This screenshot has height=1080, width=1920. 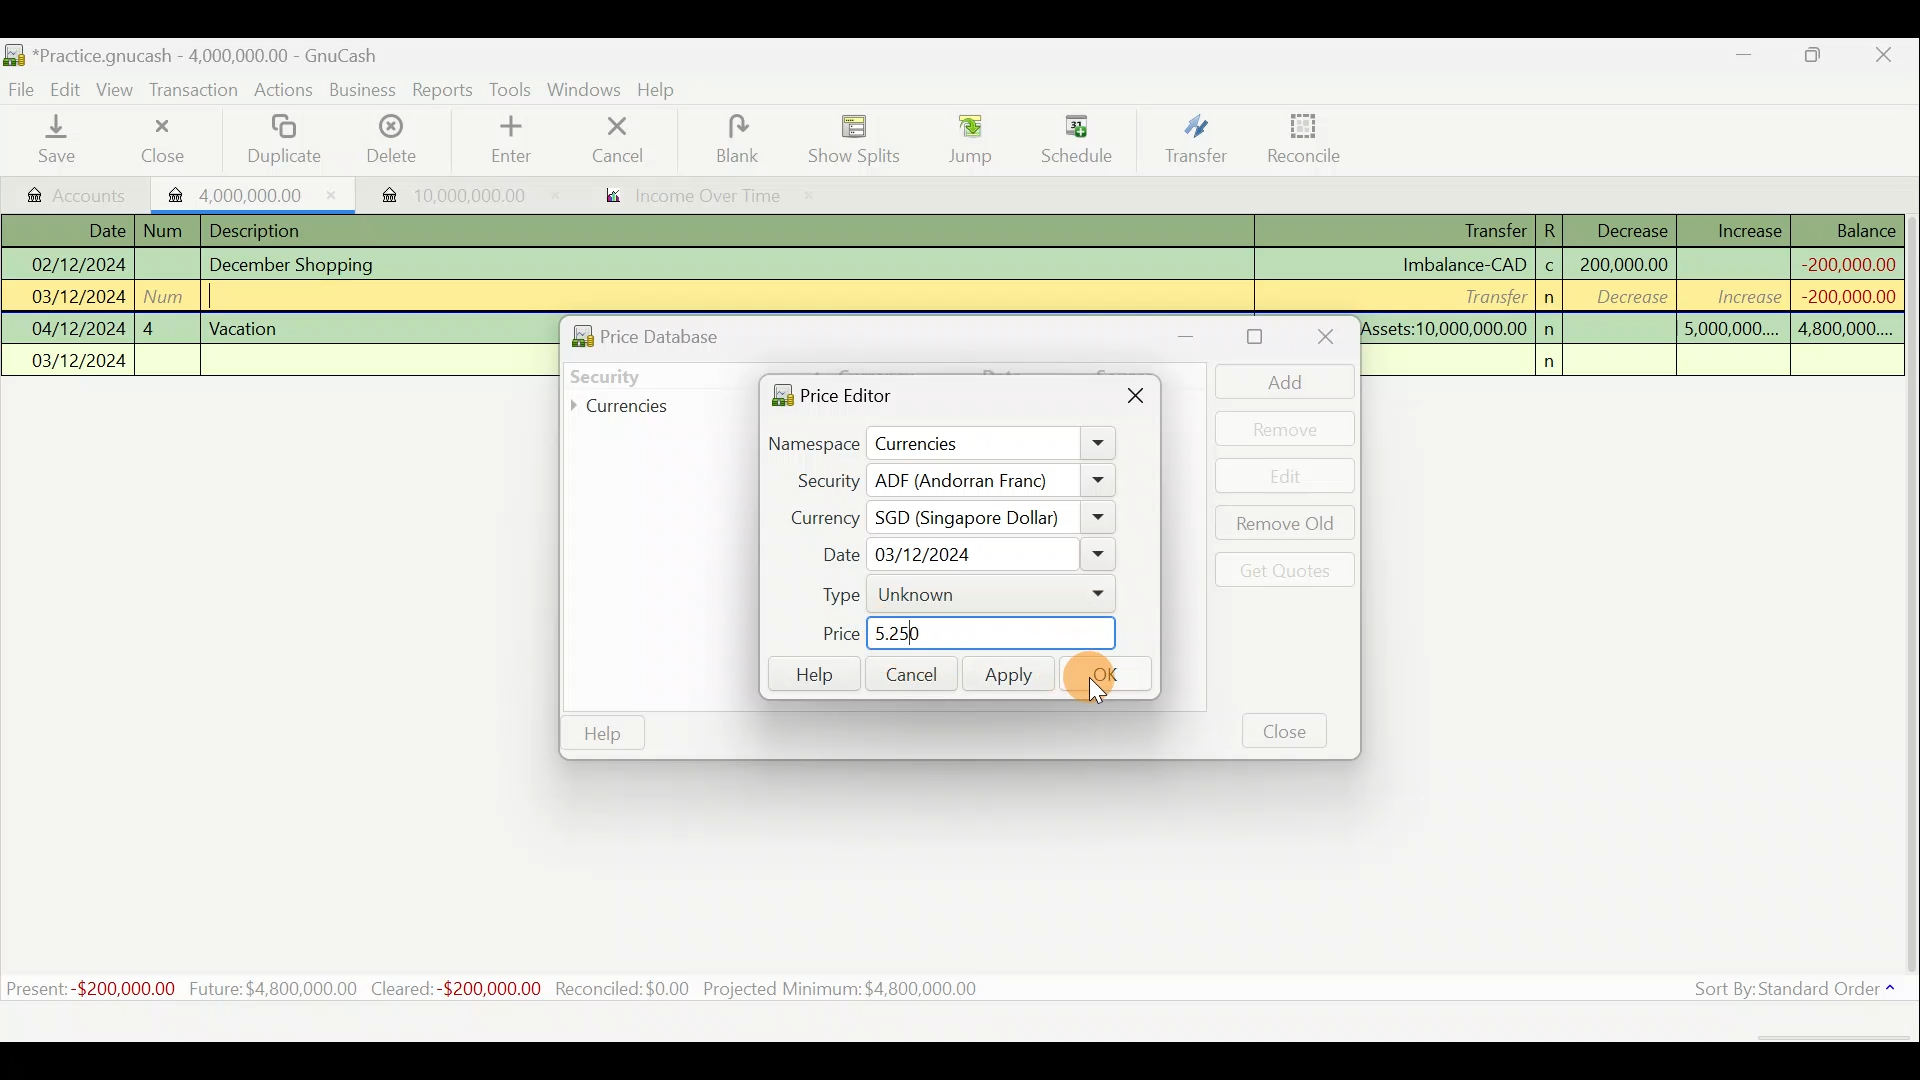 I want to click on Apply, so click(x=1009, y=677).